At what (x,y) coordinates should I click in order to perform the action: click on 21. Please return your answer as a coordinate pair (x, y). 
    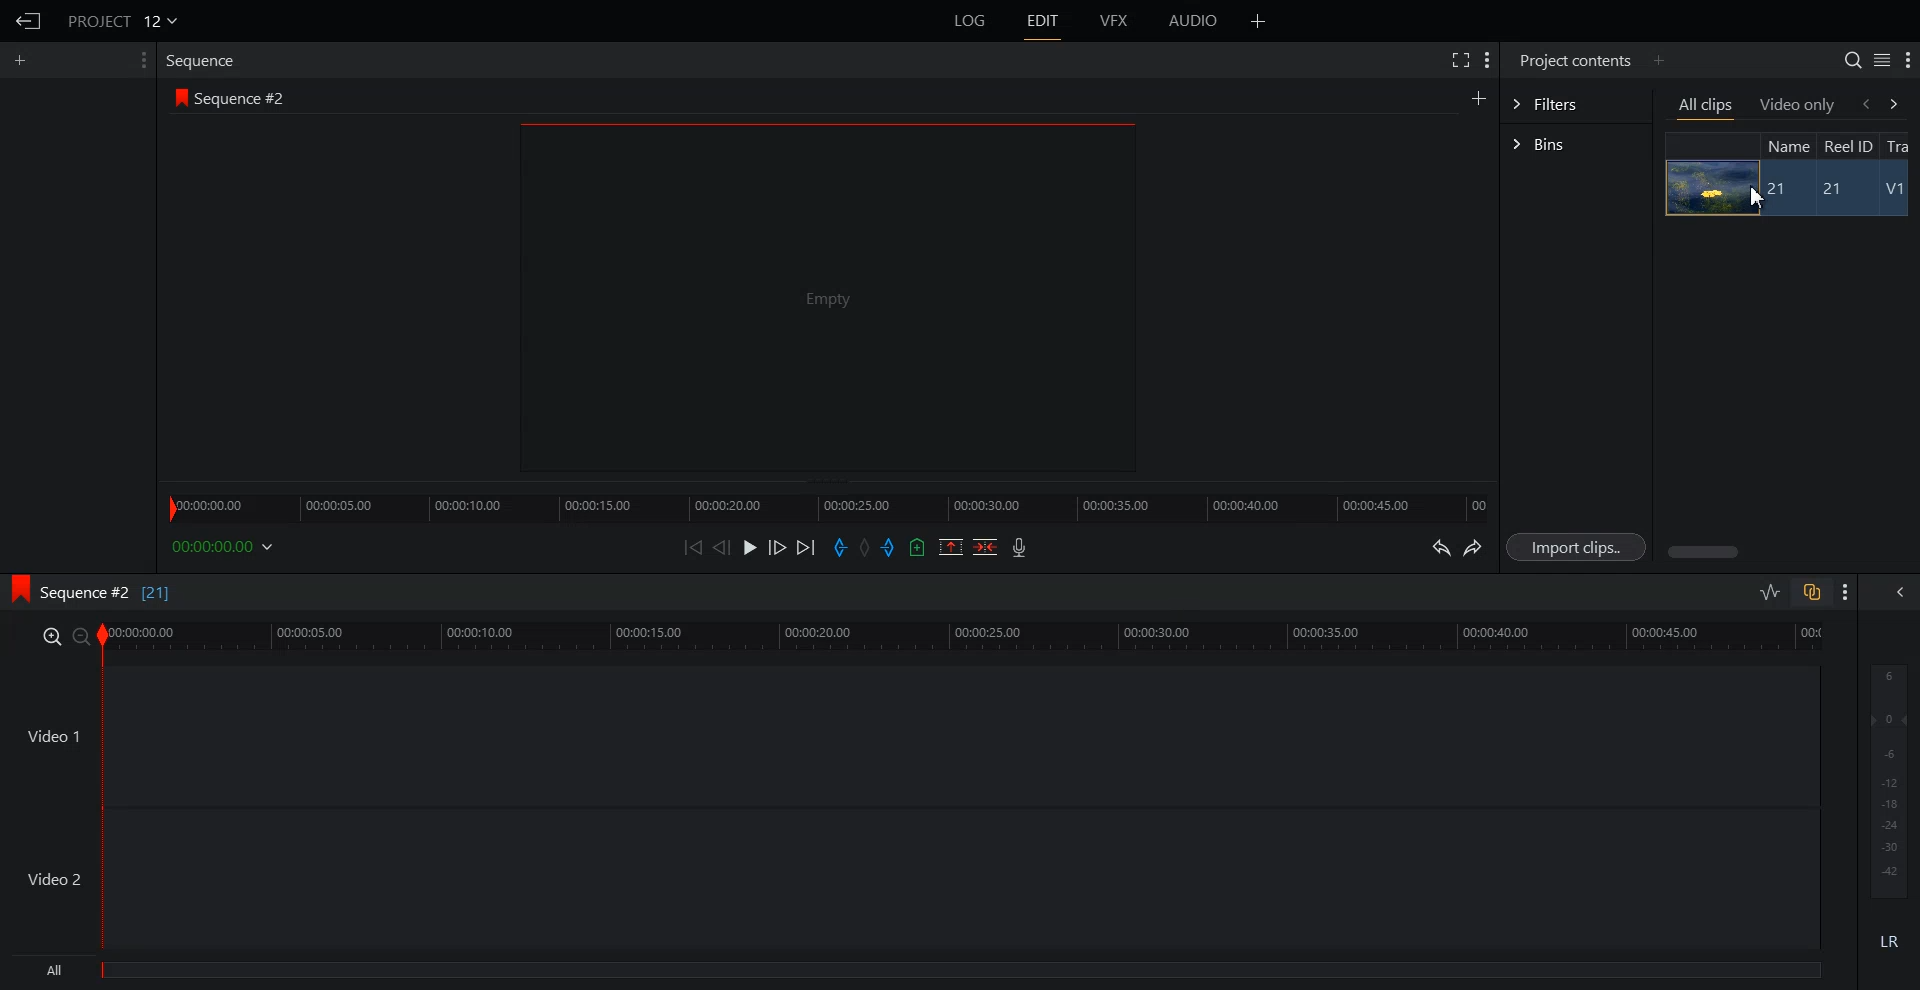
    Looking at the image, I should click on (1841, 190).